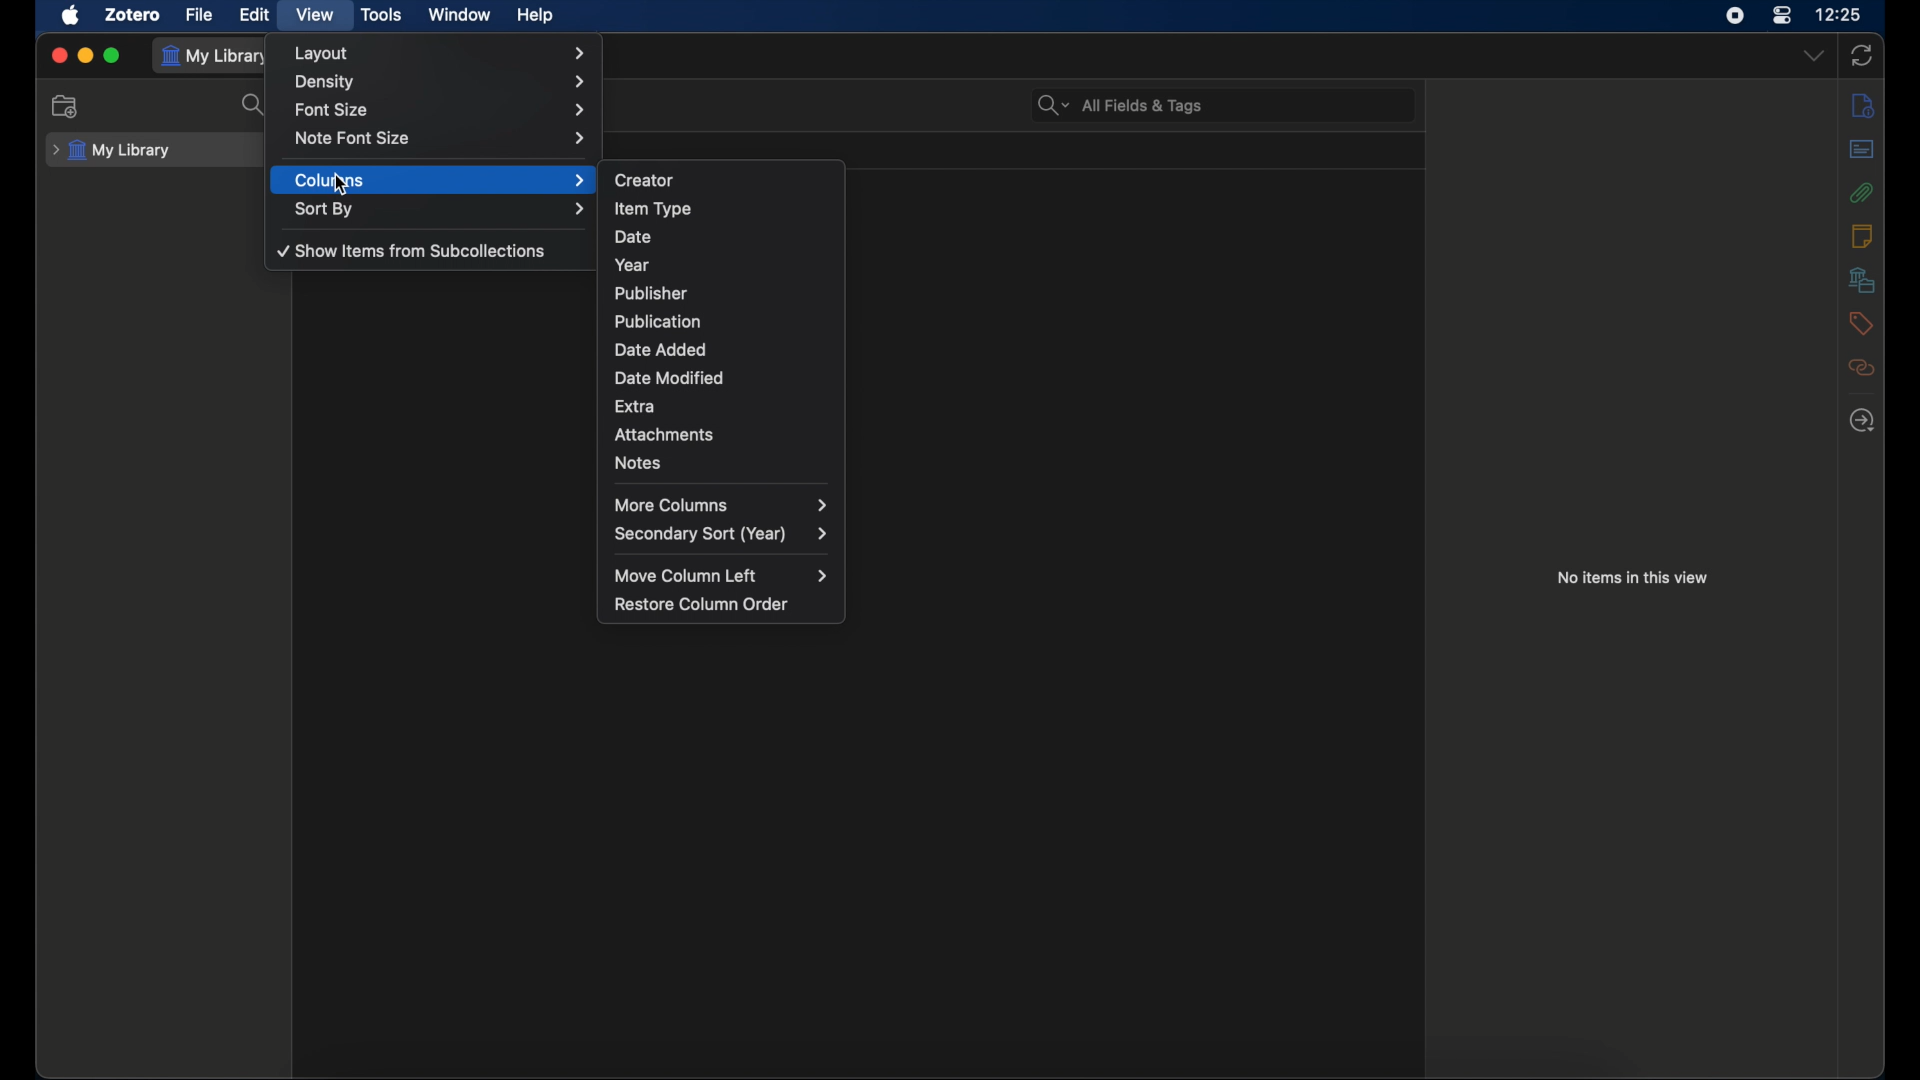  What do you see at coordinates (654, 210) in the screenshot?
I see `item type` at bounding box center [654, 210].